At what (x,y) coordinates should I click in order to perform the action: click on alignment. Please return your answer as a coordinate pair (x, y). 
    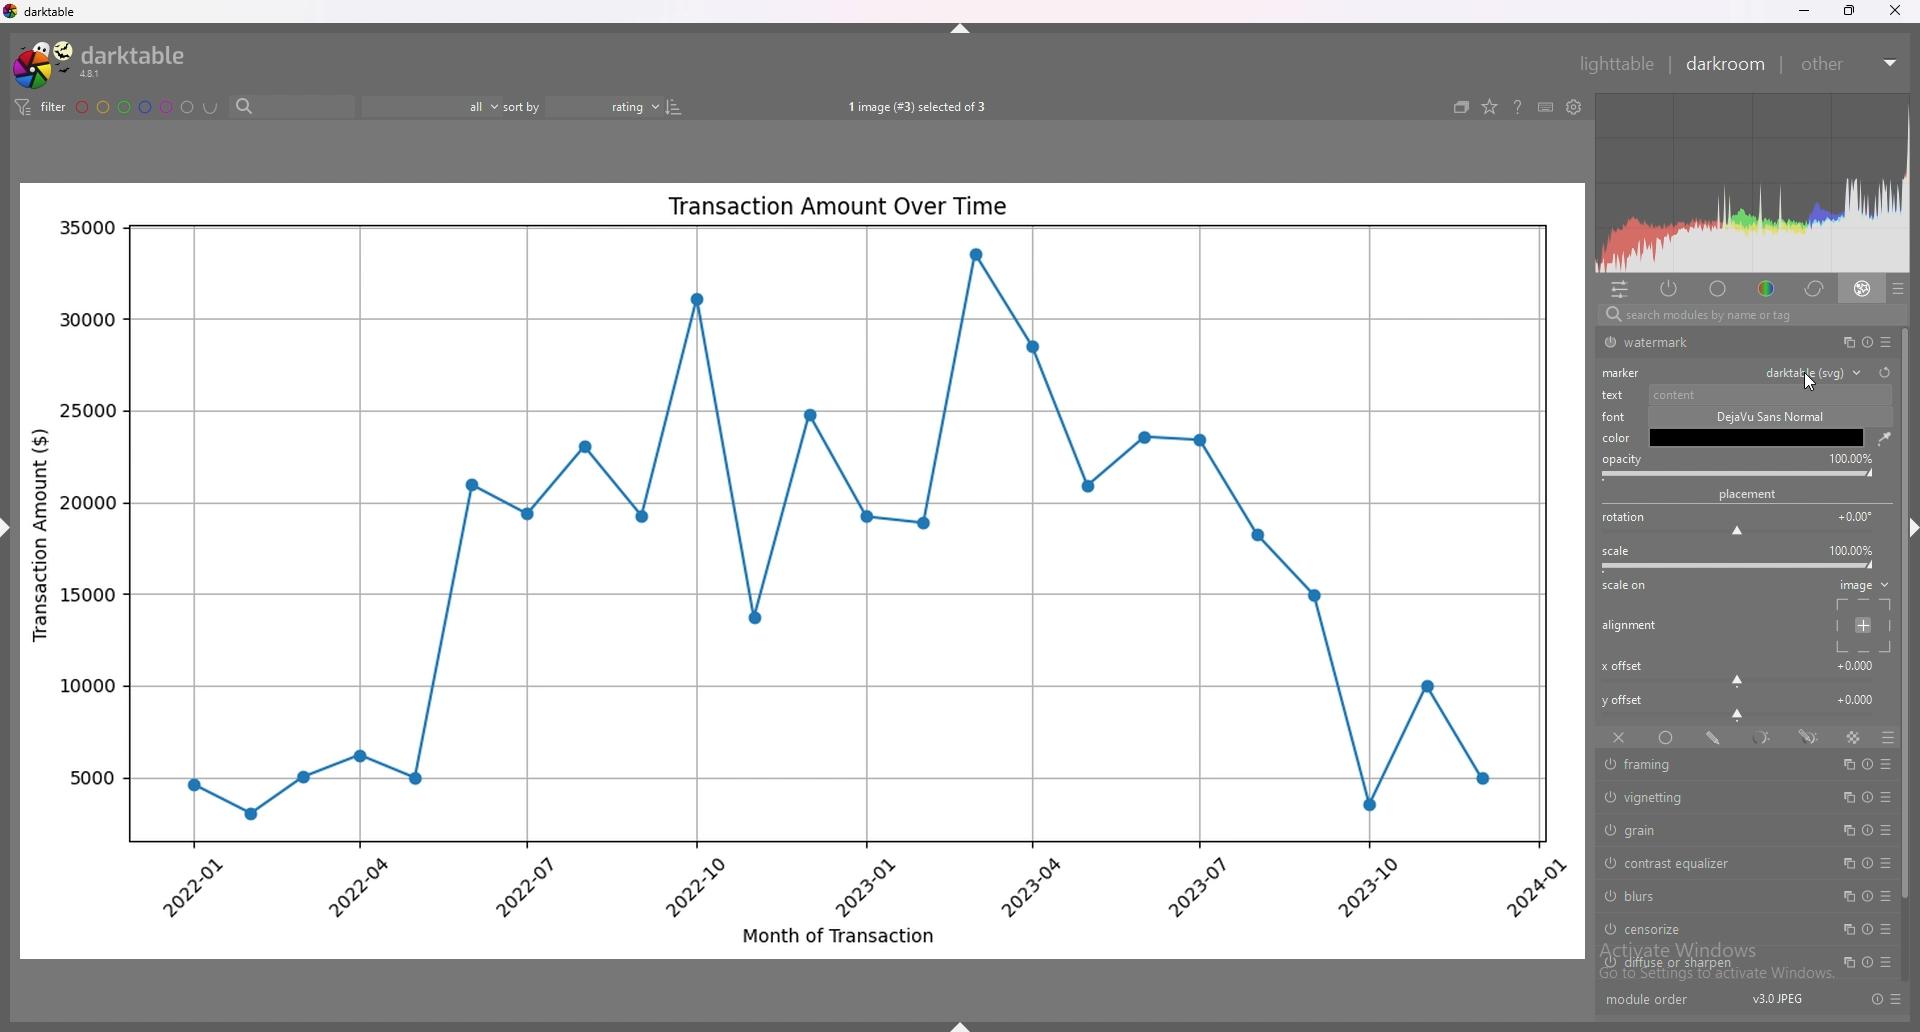
    Looking at the image, I should click on (1631, 625).